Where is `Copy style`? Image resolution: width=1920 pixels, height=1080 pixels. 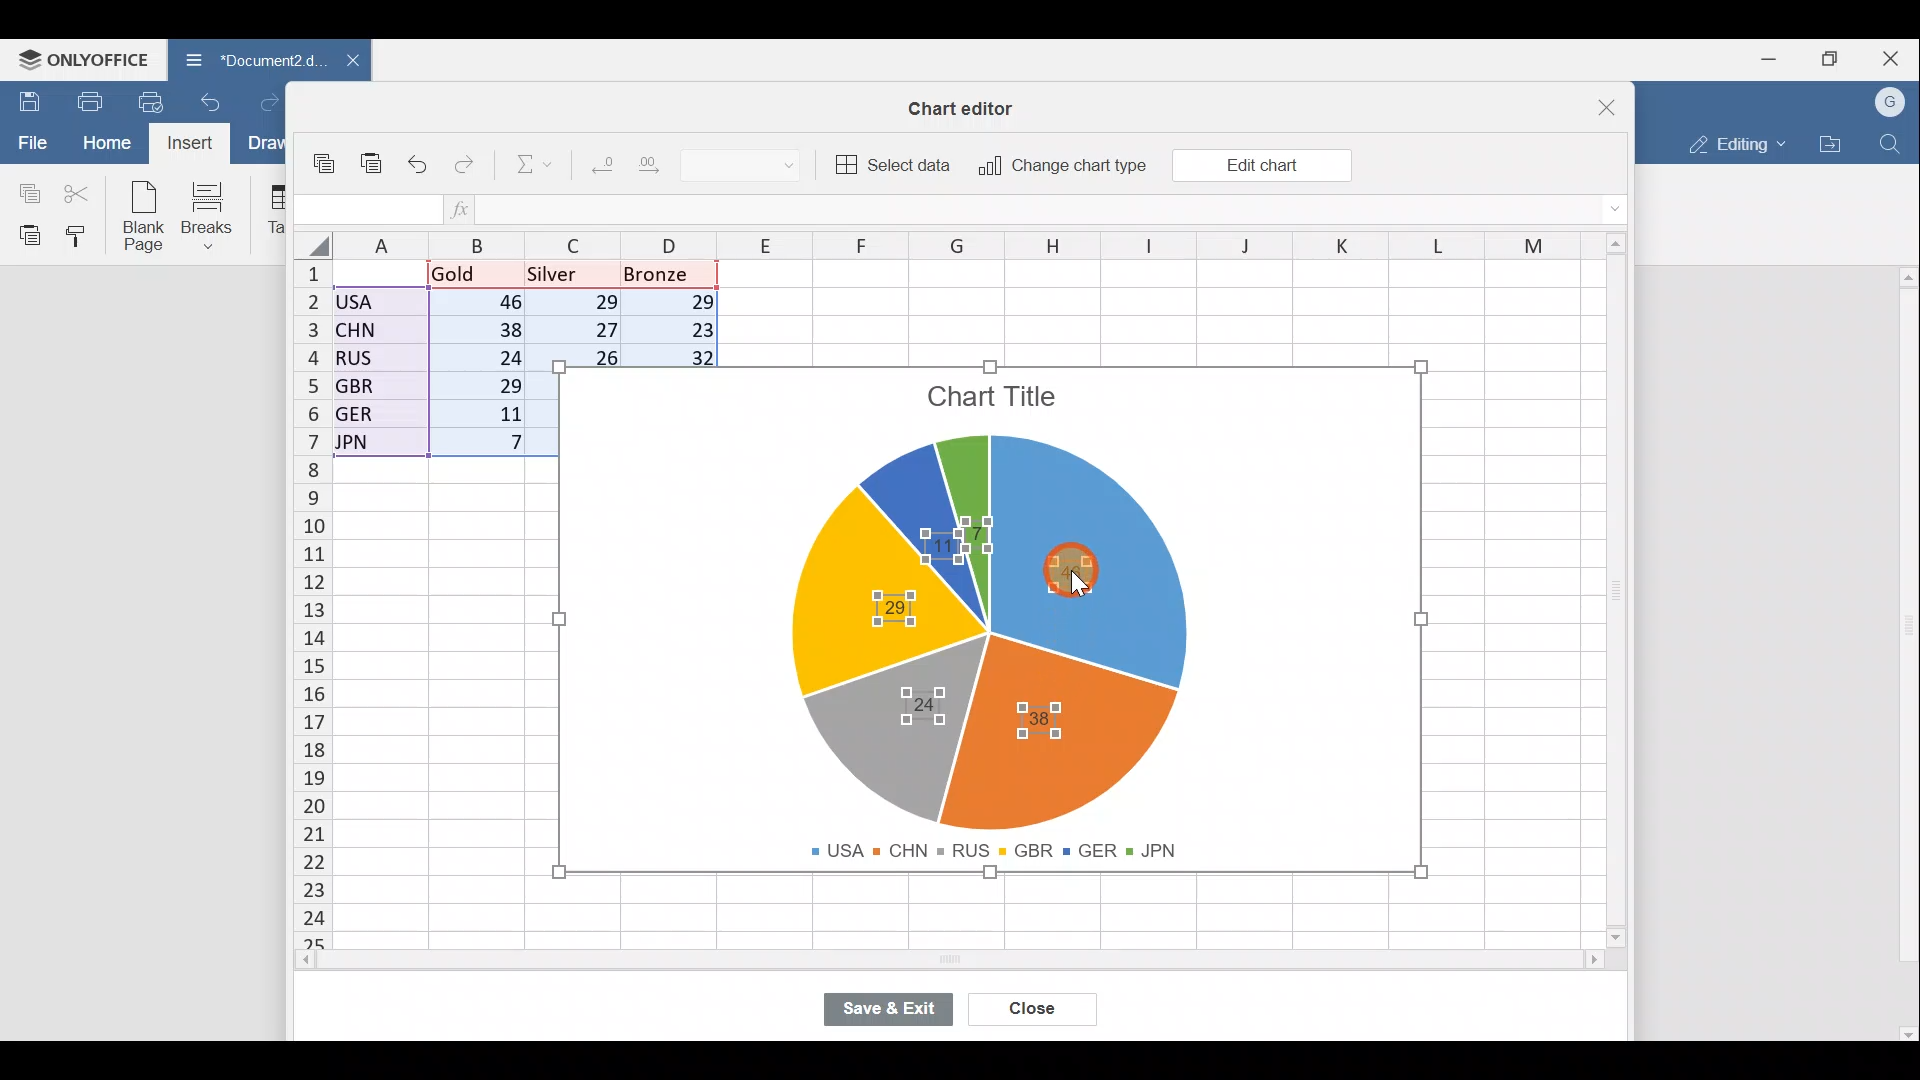 Copy style is located at coordinates (84, 235).